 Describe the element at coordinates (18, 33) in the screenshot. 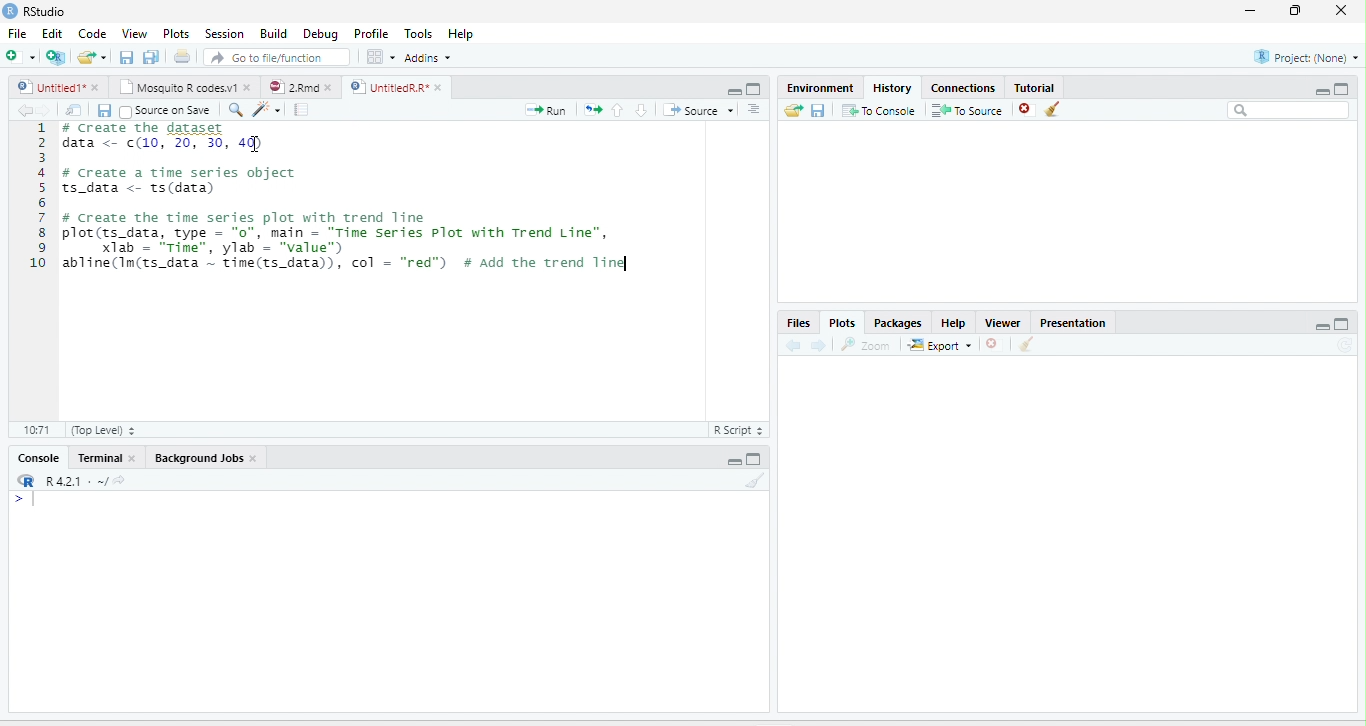

I see `File` at that location.